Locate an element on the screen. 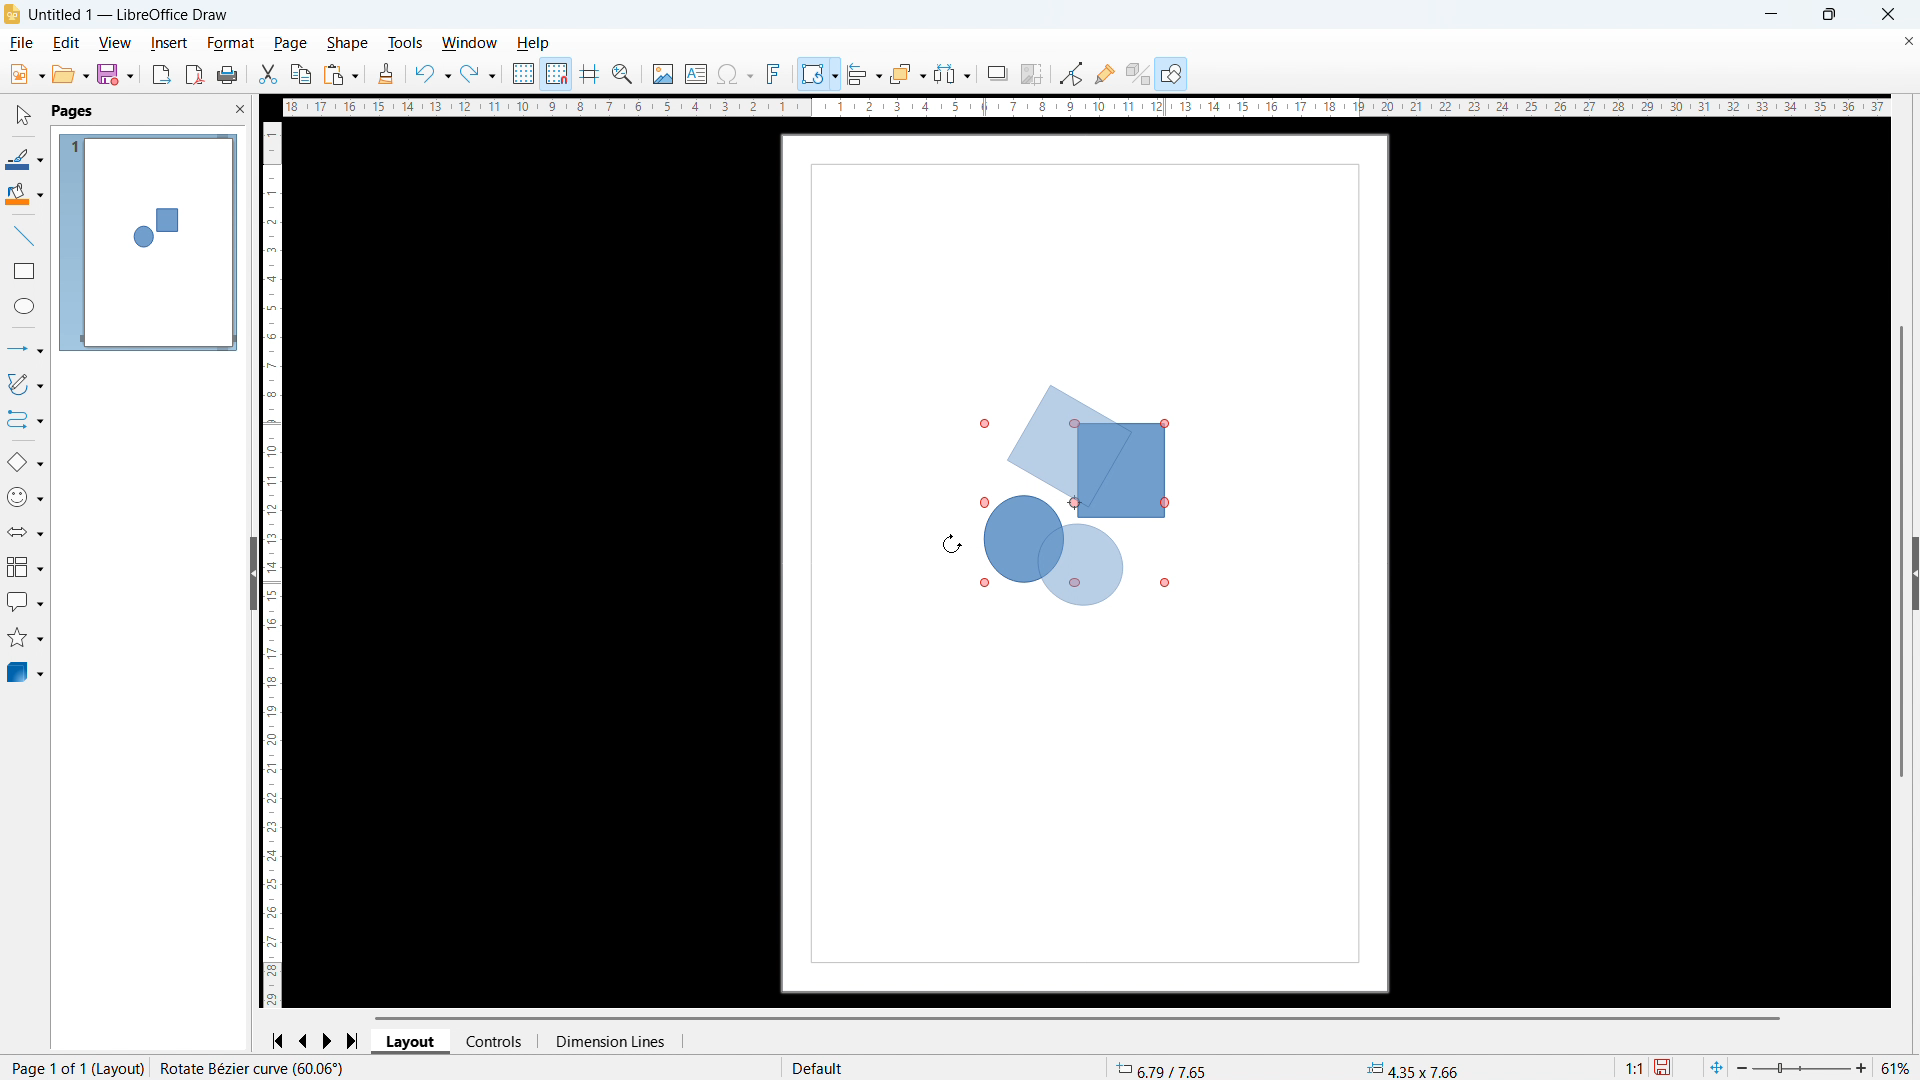 This screenshot has height=1080, width=1920. Sidebar is located at coordinates (1908, 572).